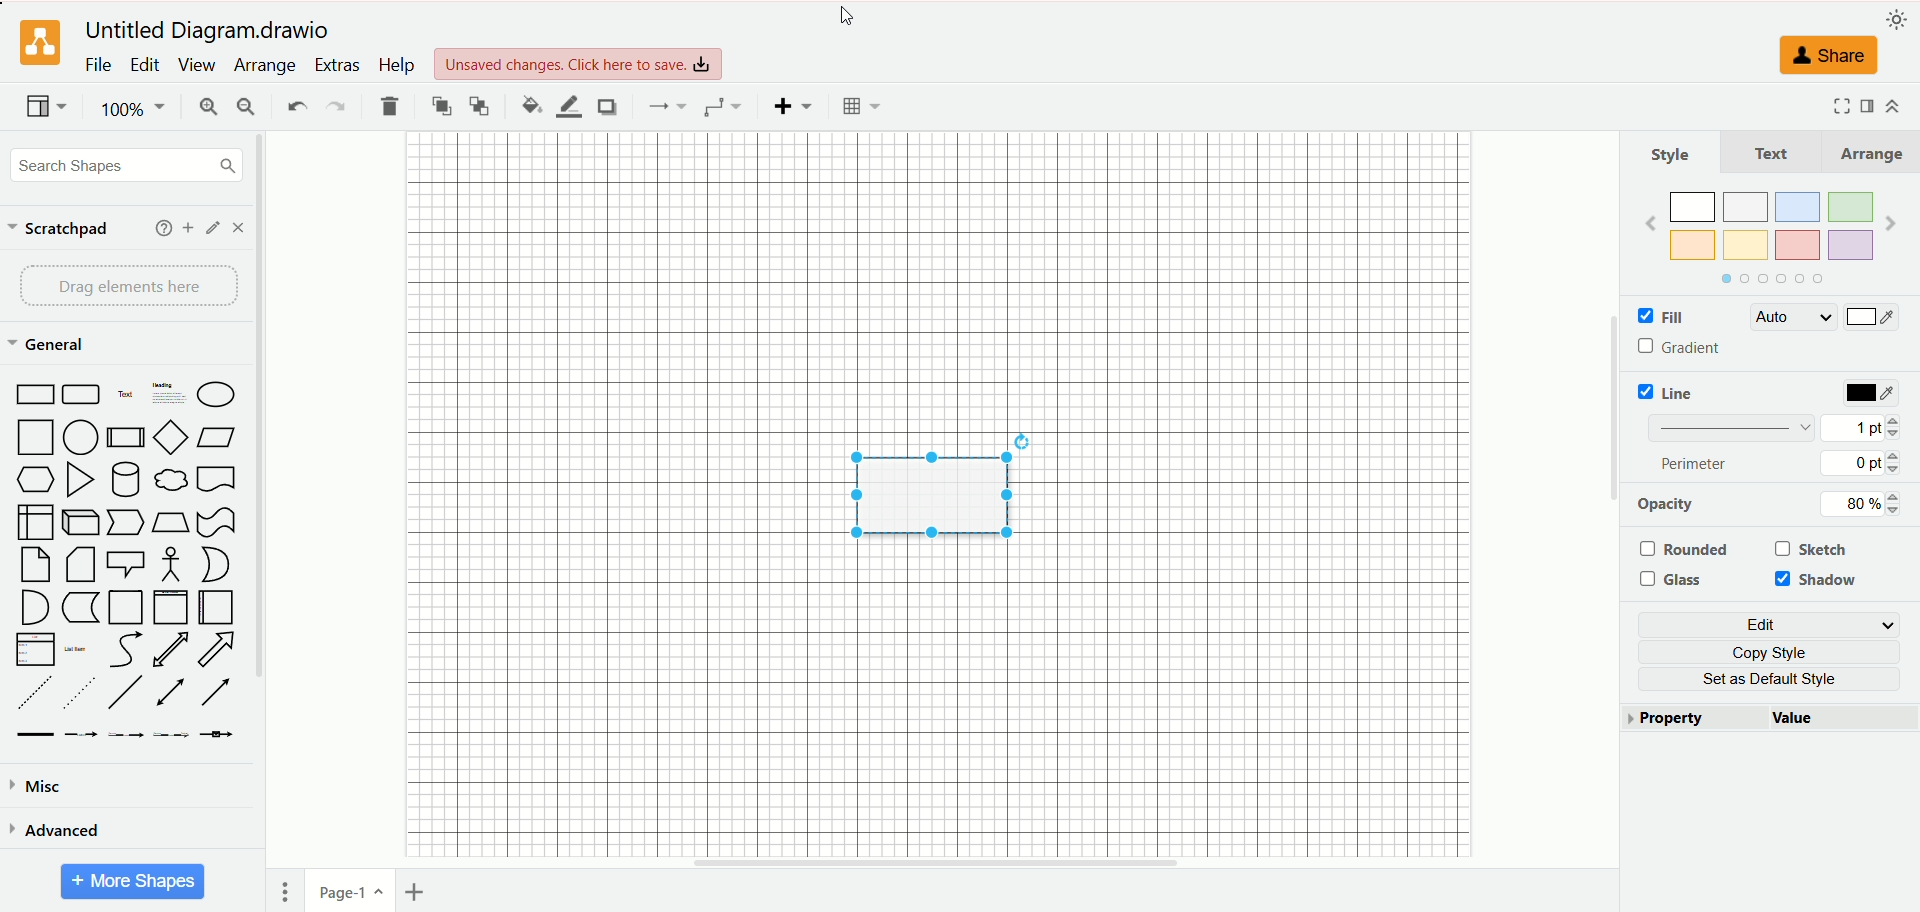 The height and width of the screenshot is (912, 1920). What do you see at coordinates (1650, 223) in the screenshot?
I see `previous color options` at bounding box center [1650, 223].